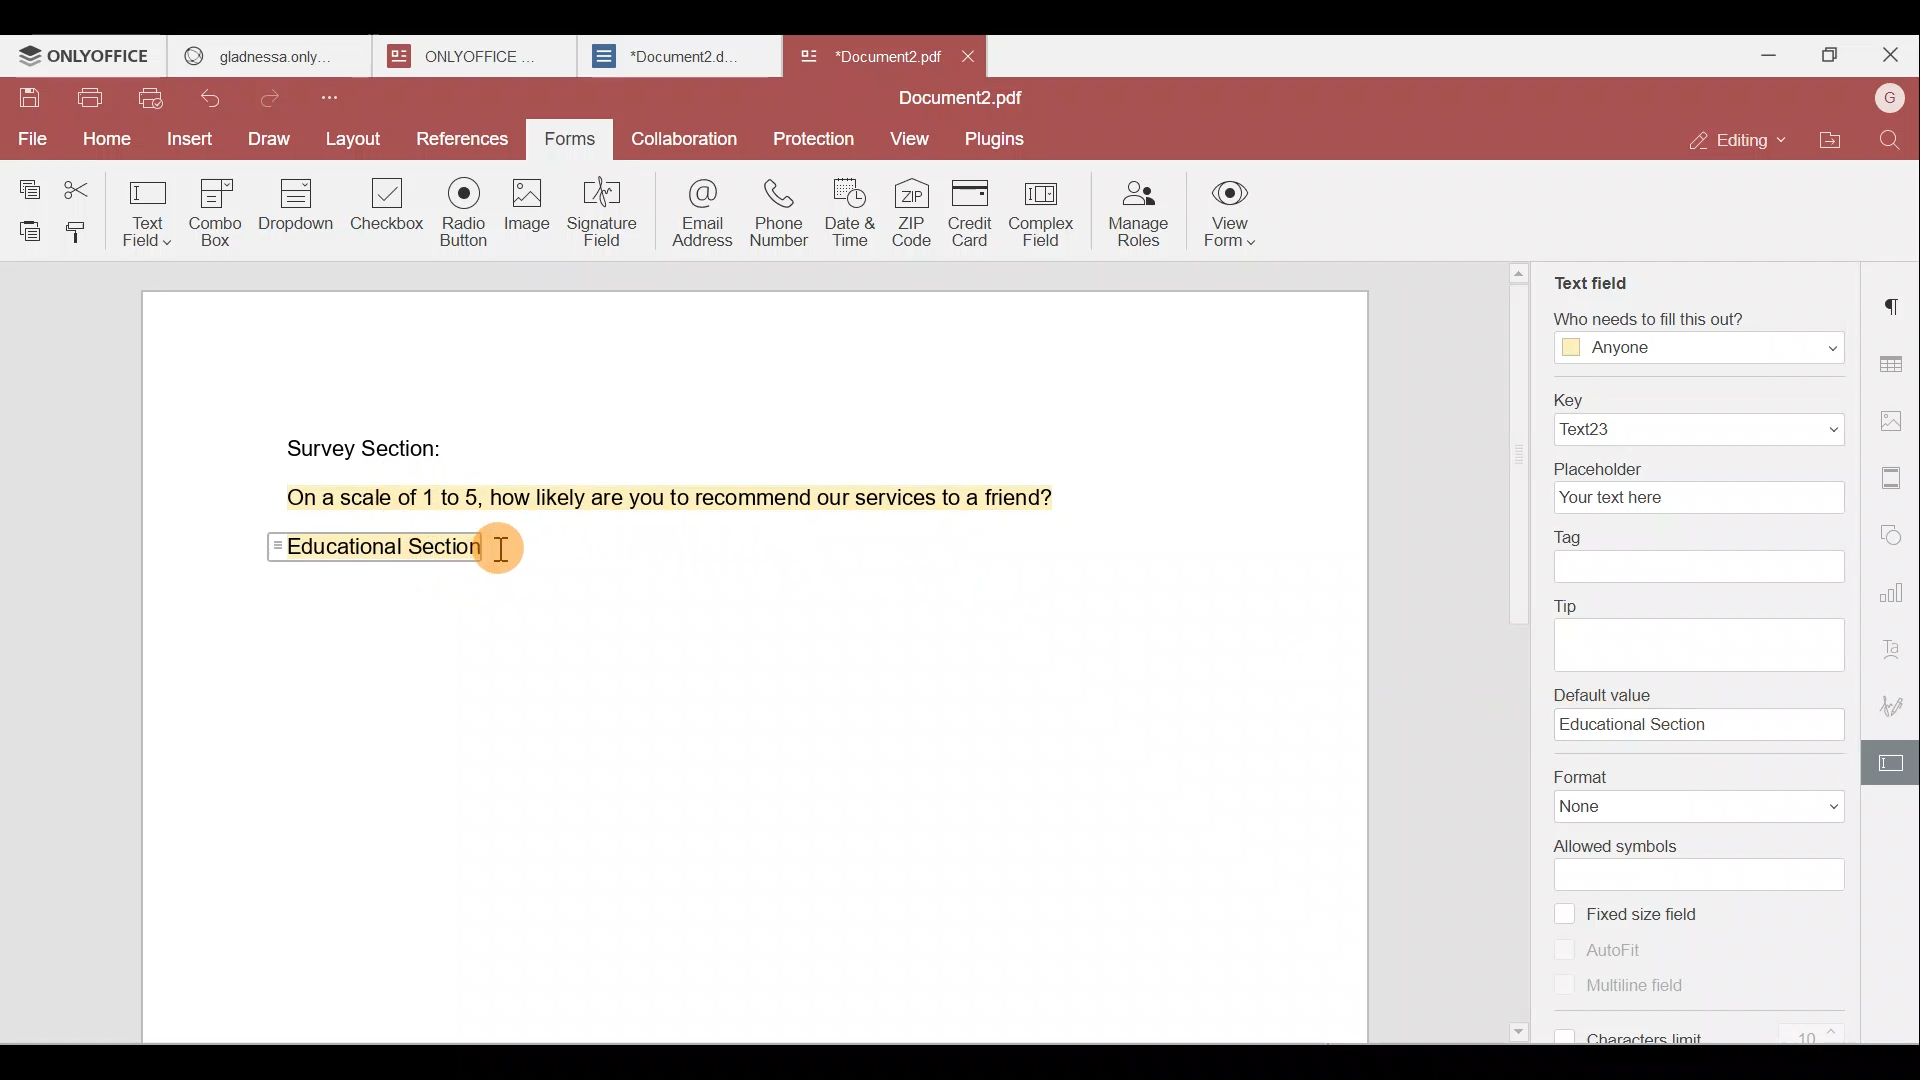 The width and height of the screenshot is (1920, 1080). Describe the element at coordinates (818, 133) in the screenshot. I see `Protection` at that location.